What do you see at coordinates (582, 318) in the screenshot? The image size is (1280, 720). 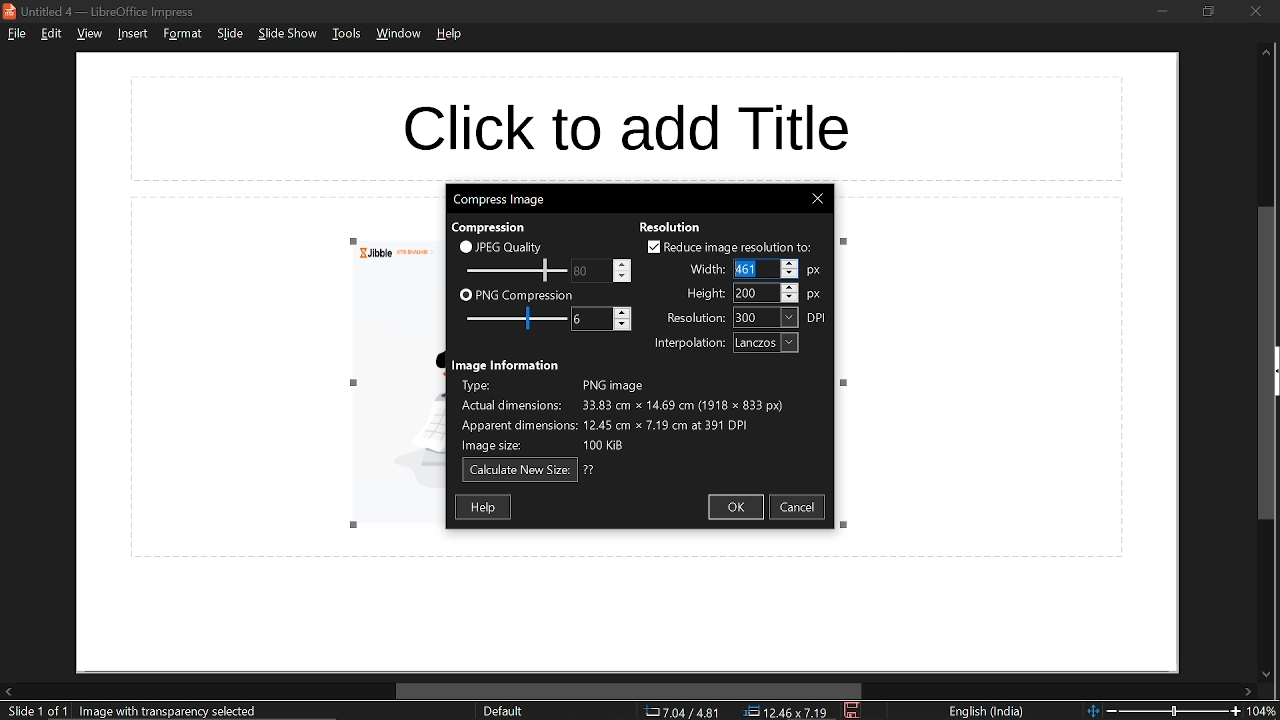 I see `change PNG compression` at bounding box center [582, 318].